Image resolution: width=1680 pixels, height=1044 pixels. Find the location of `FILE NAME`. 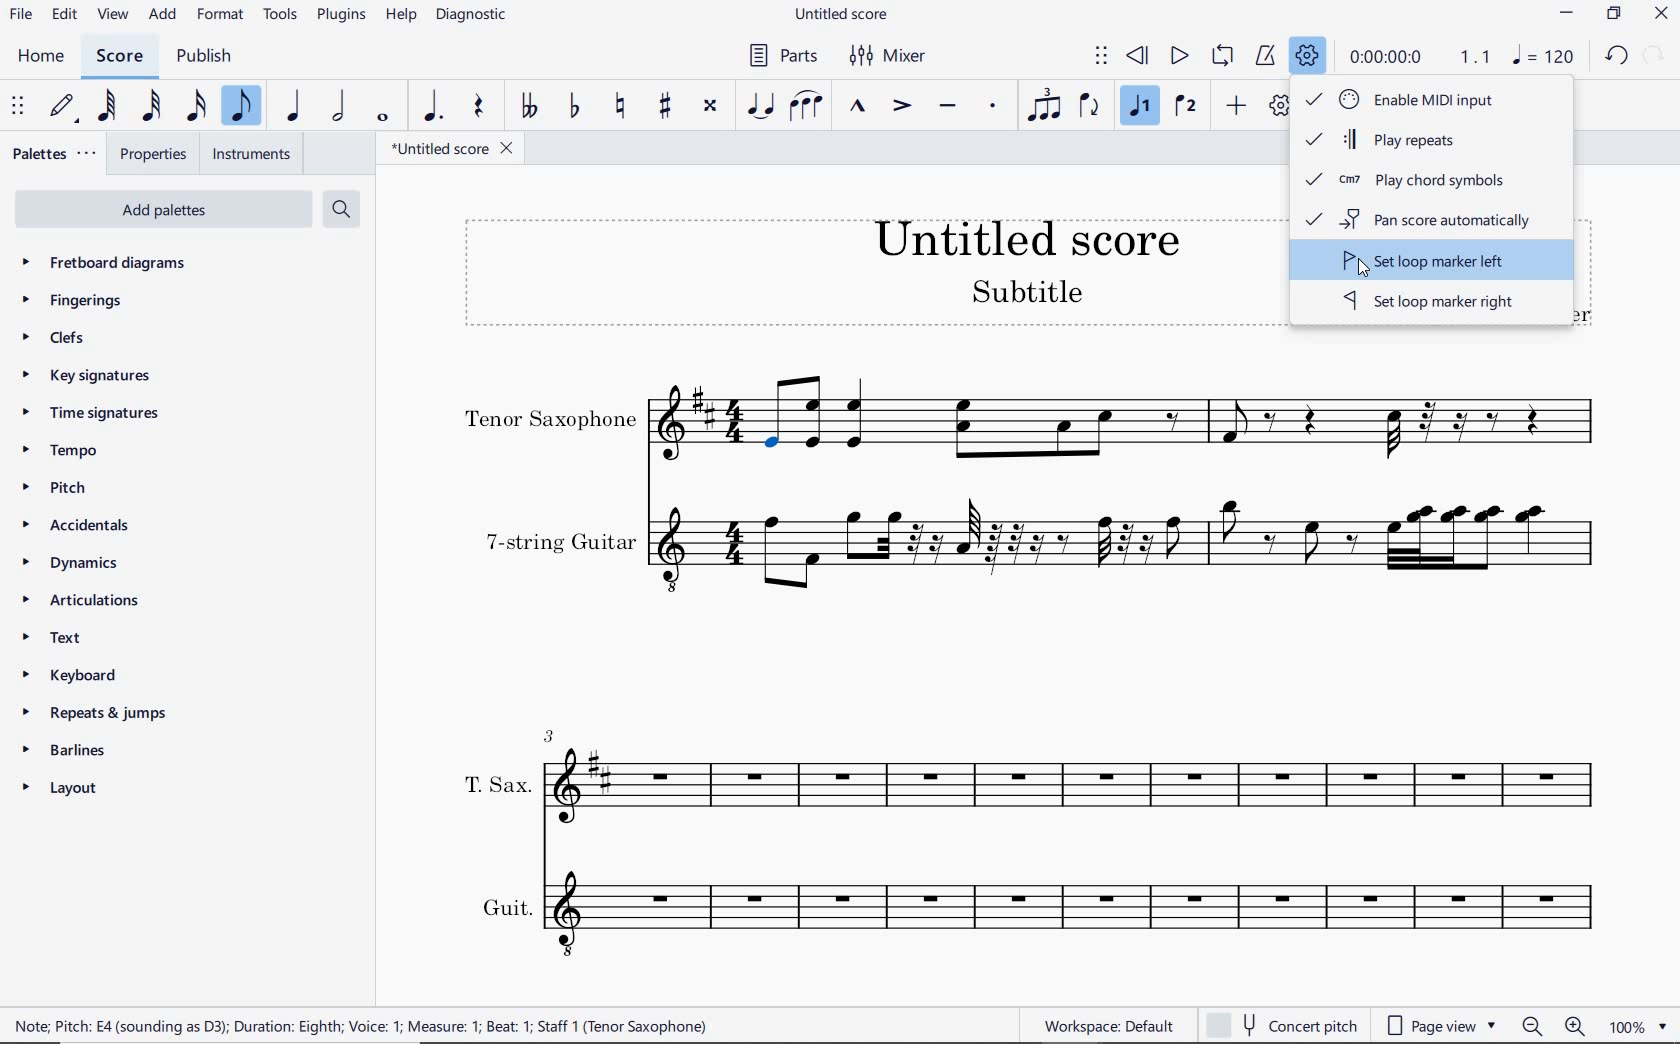

FILE NAME is located at coordinates (454, 151).